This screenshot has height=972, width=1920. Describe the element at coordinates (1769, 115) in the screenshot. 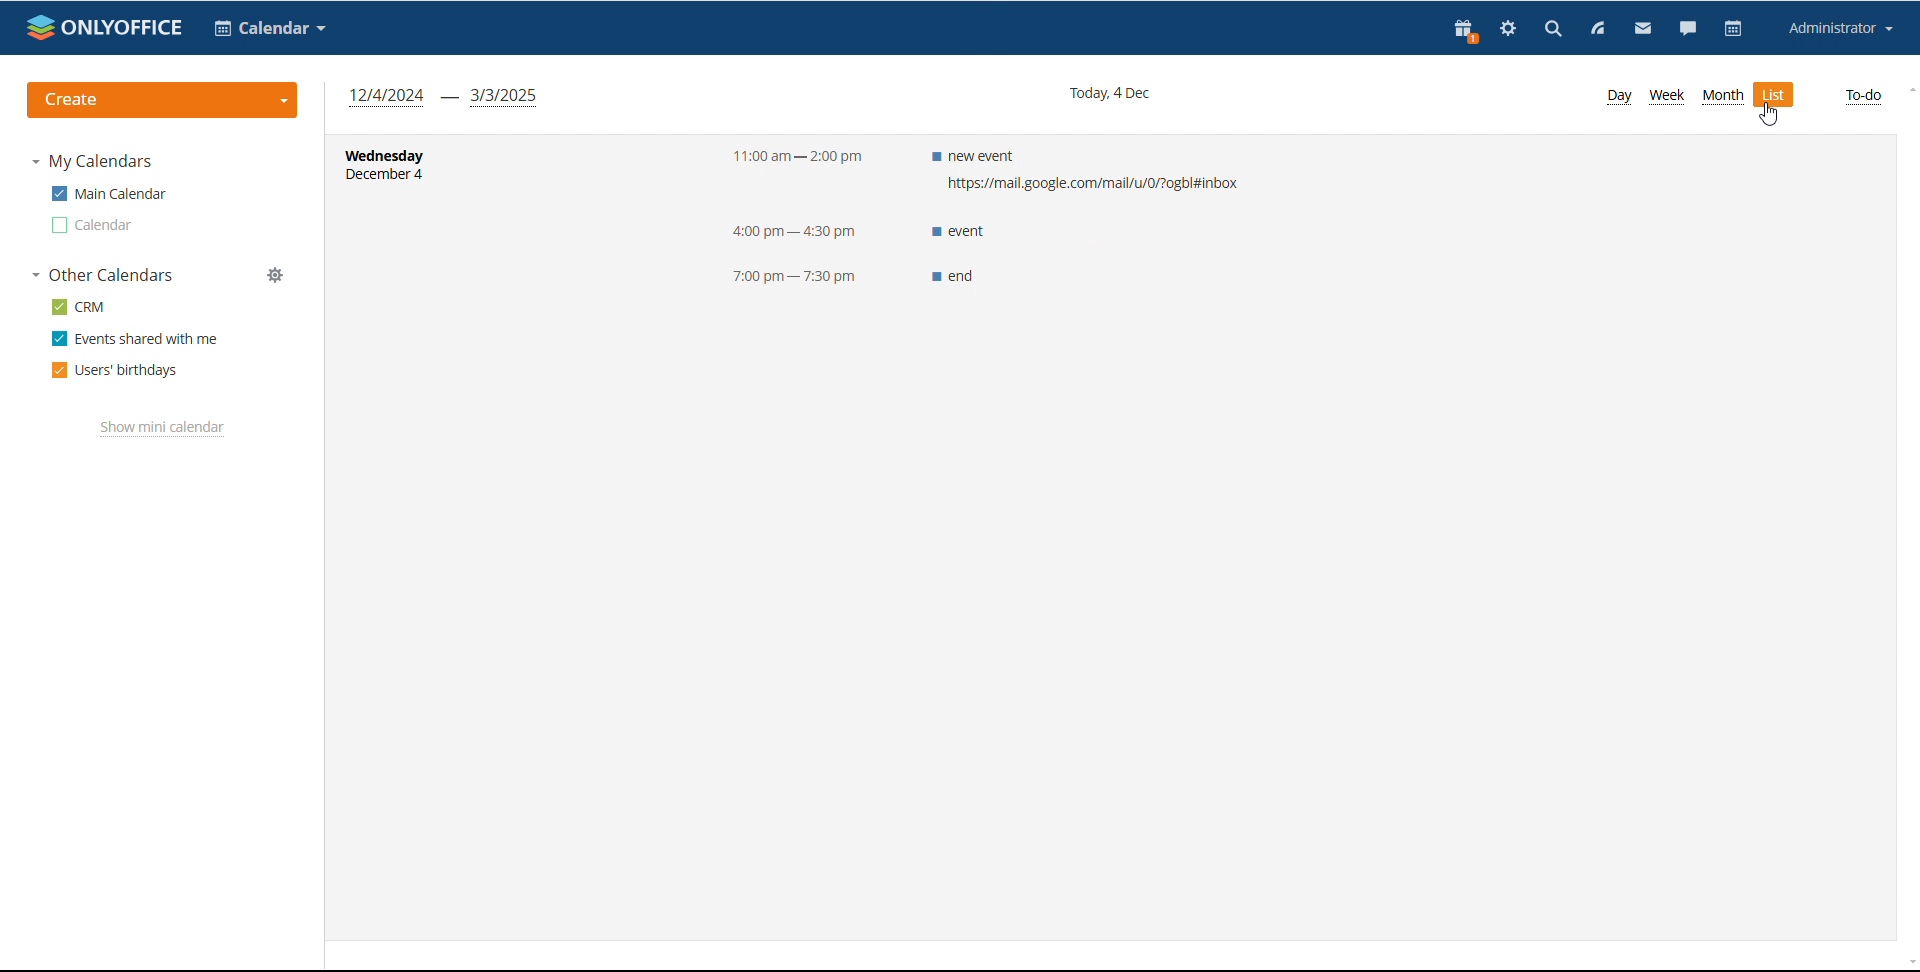

I see `cursor` at that location.